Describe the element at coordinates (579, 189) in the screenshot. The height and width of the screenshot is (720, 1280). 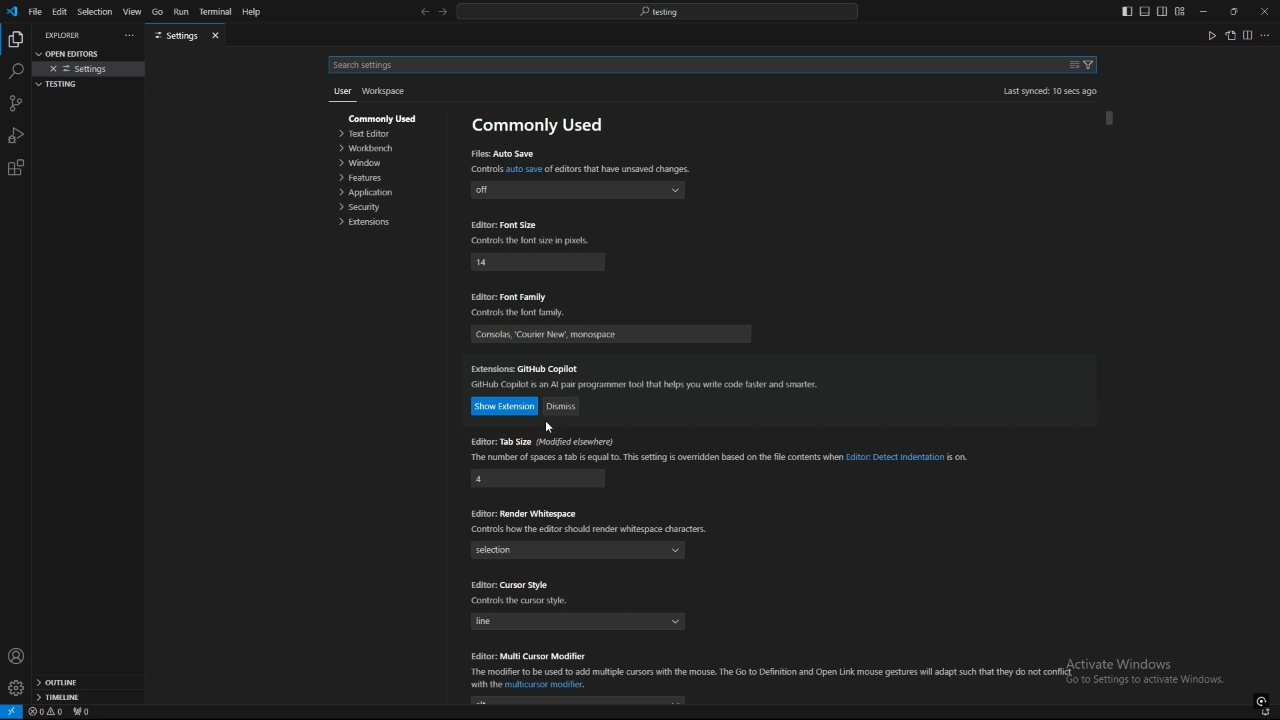
I see `off` at that location.